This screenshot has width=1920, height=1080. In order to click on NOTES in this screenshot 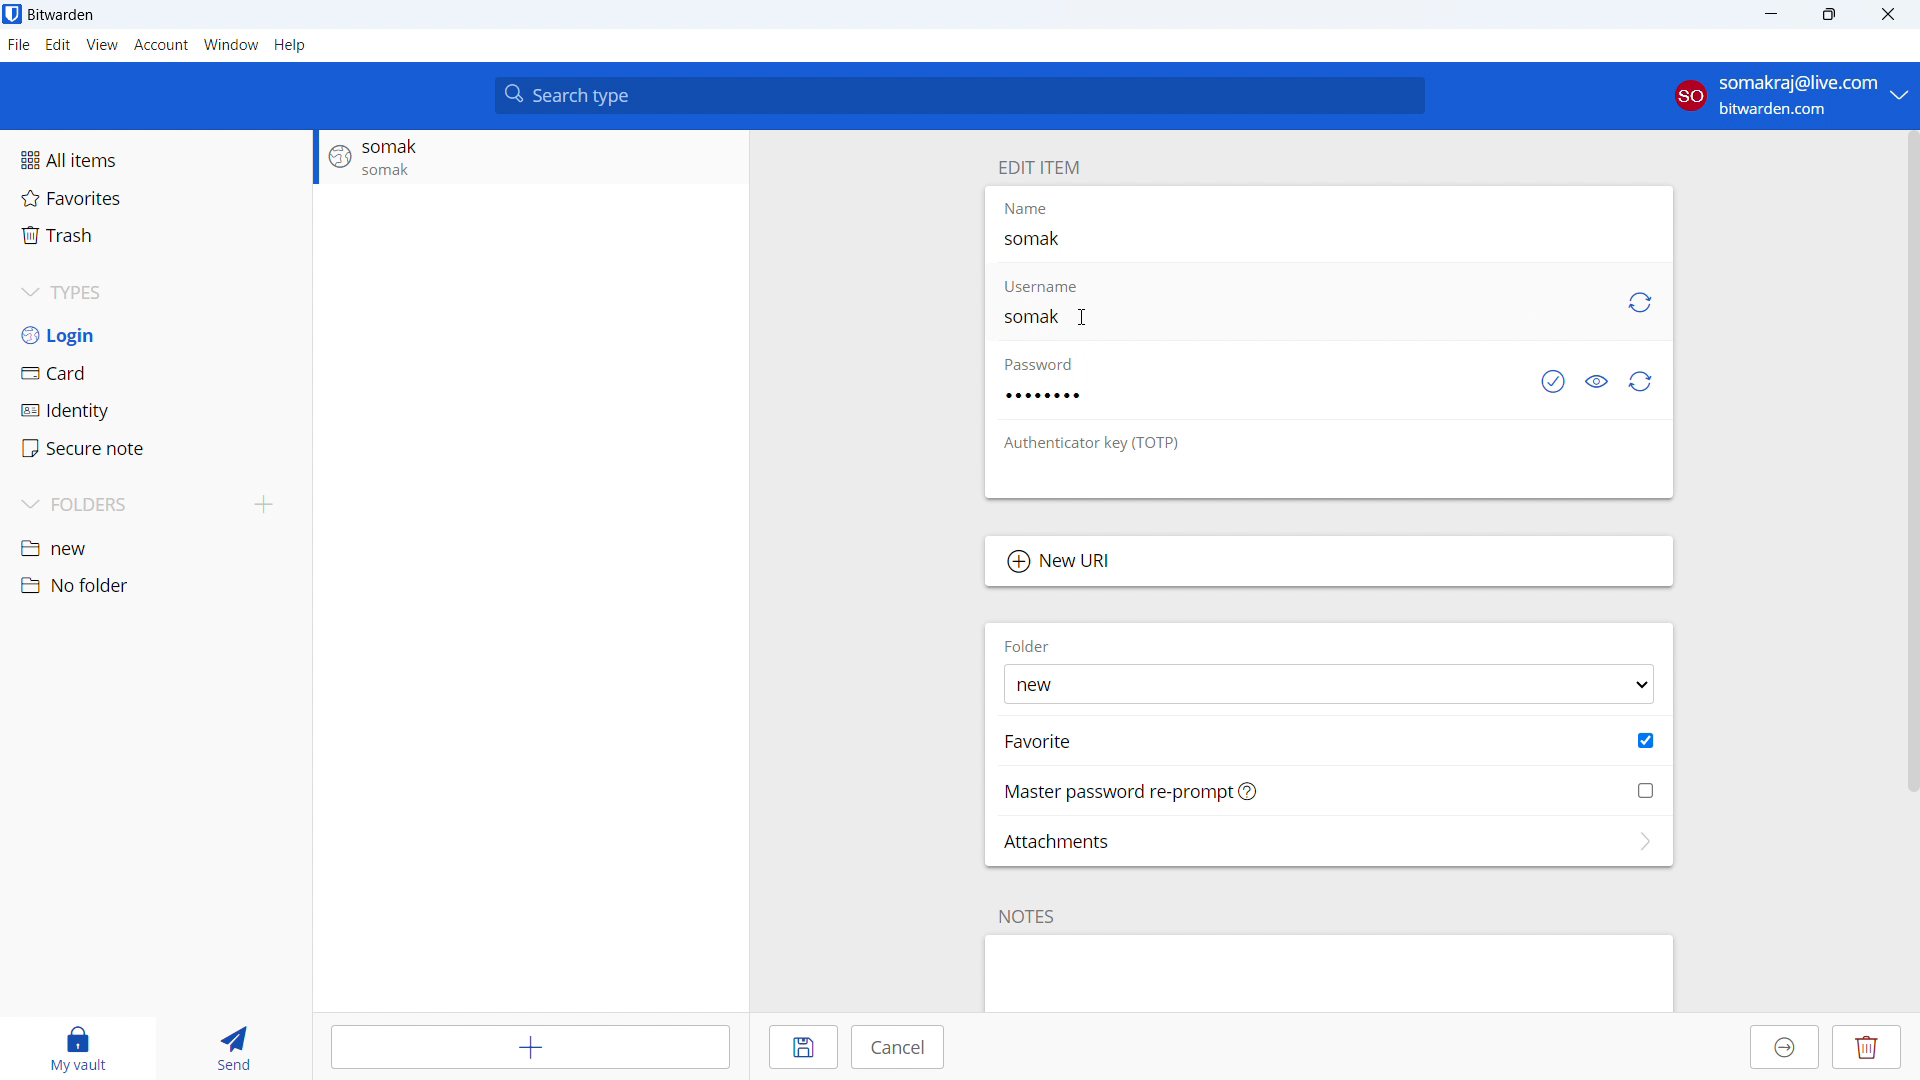, I will do `click(1029, 916)`.